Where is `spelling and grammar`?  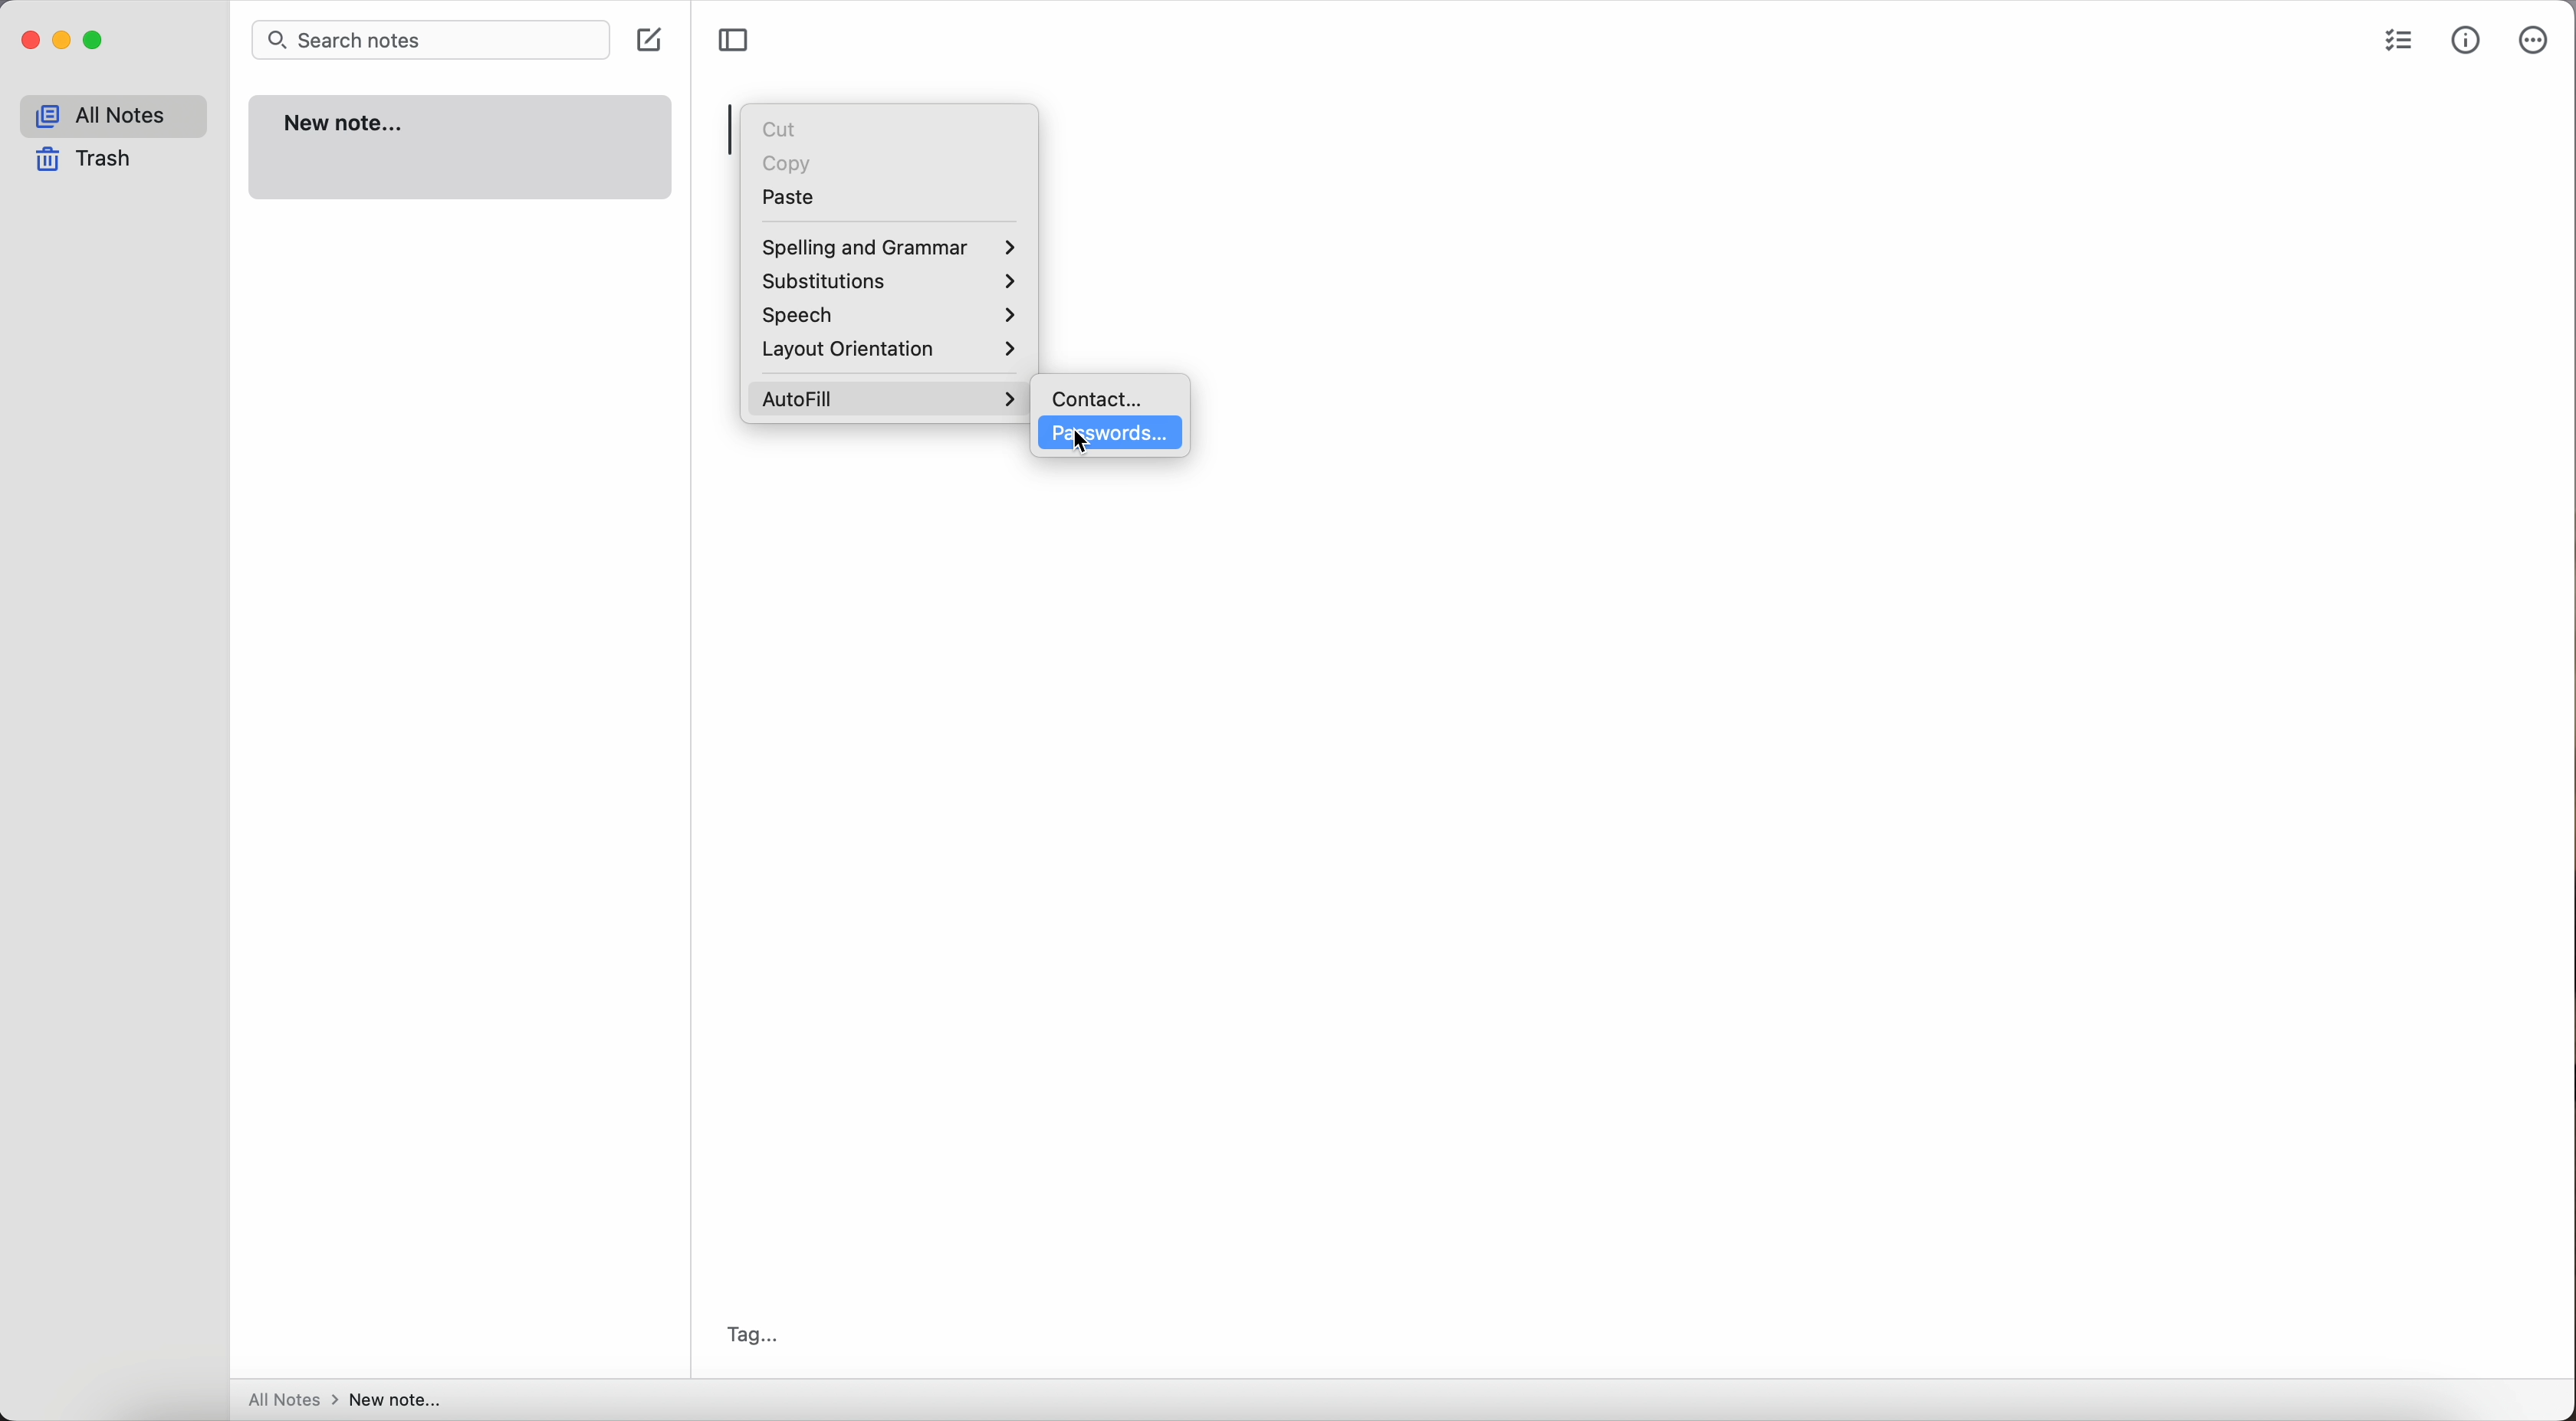
spelling and grammar is located at coordinates (886, 249).